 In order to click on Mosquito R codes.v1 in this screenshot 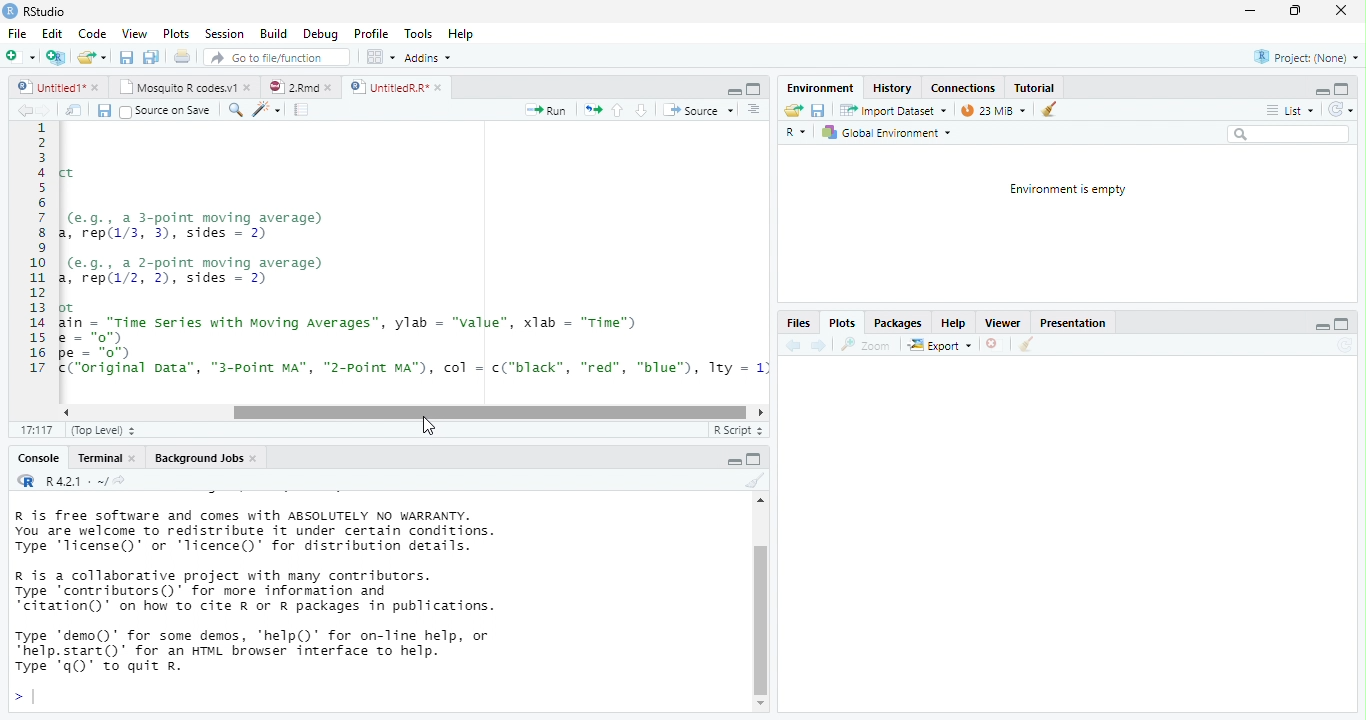, I will do `click(180, 86)`.